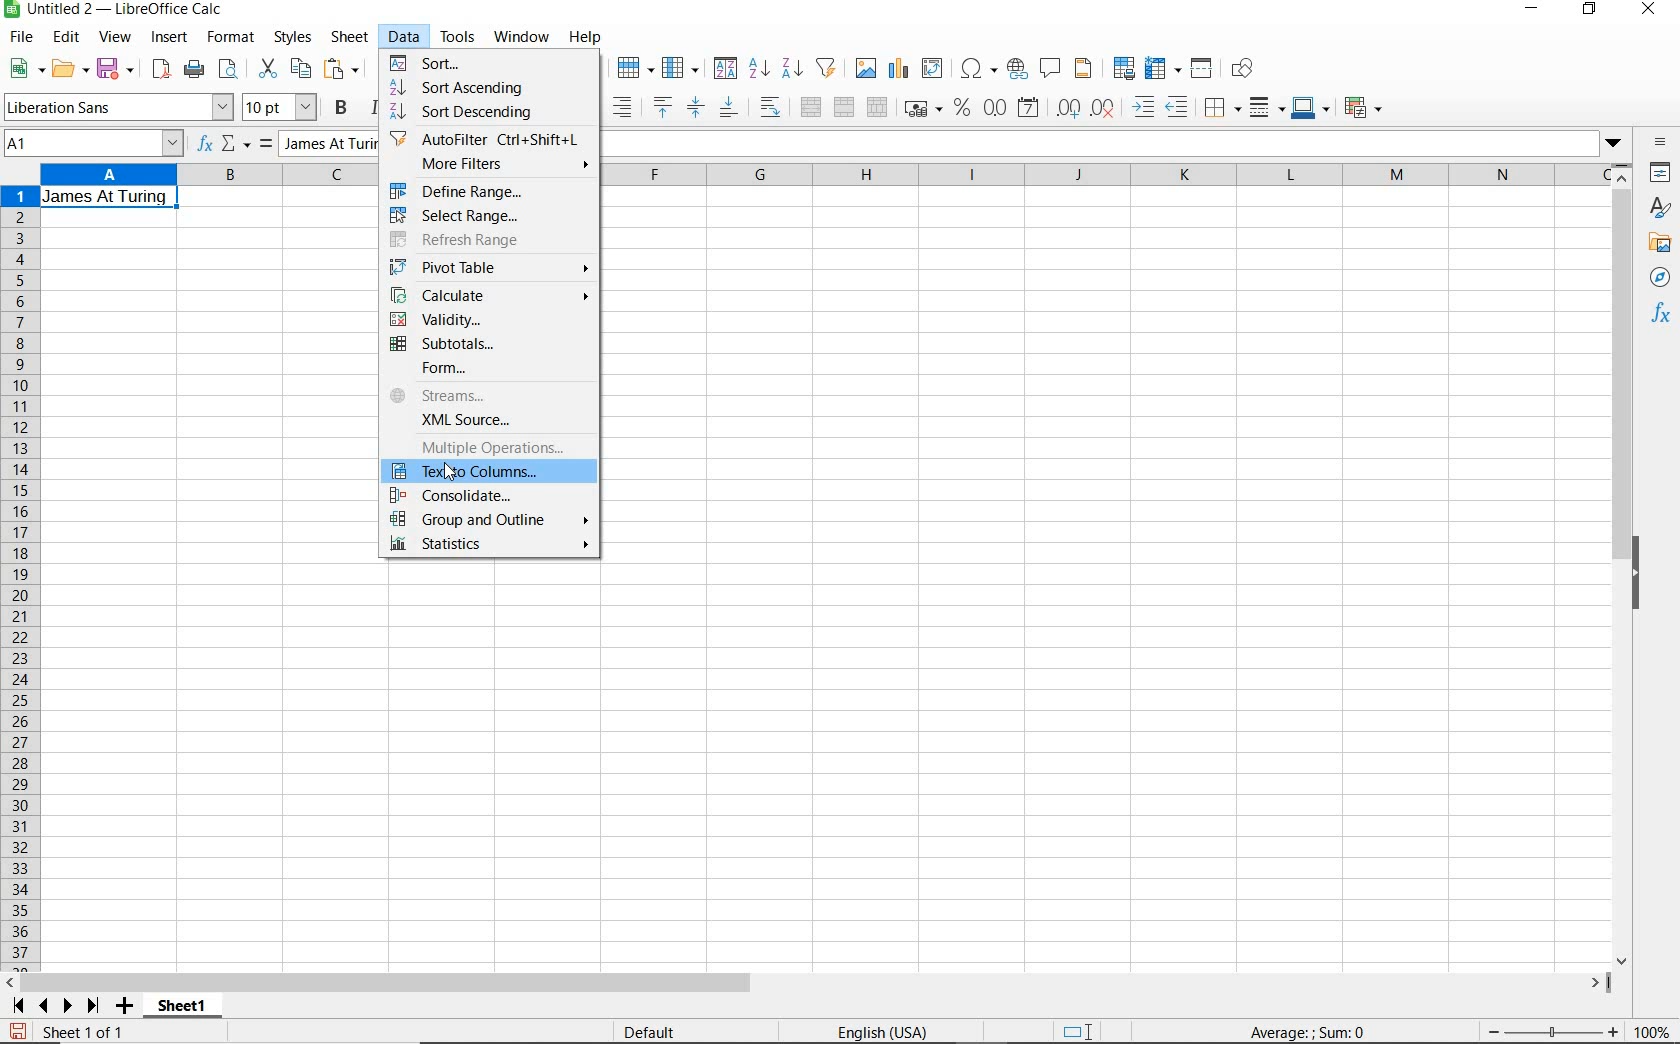 Image resolution: width=1680 pixels, height=1044 pixels. Describe the element at coordinates (826, 68) in the screenshot. I see `autofilter` at that location.